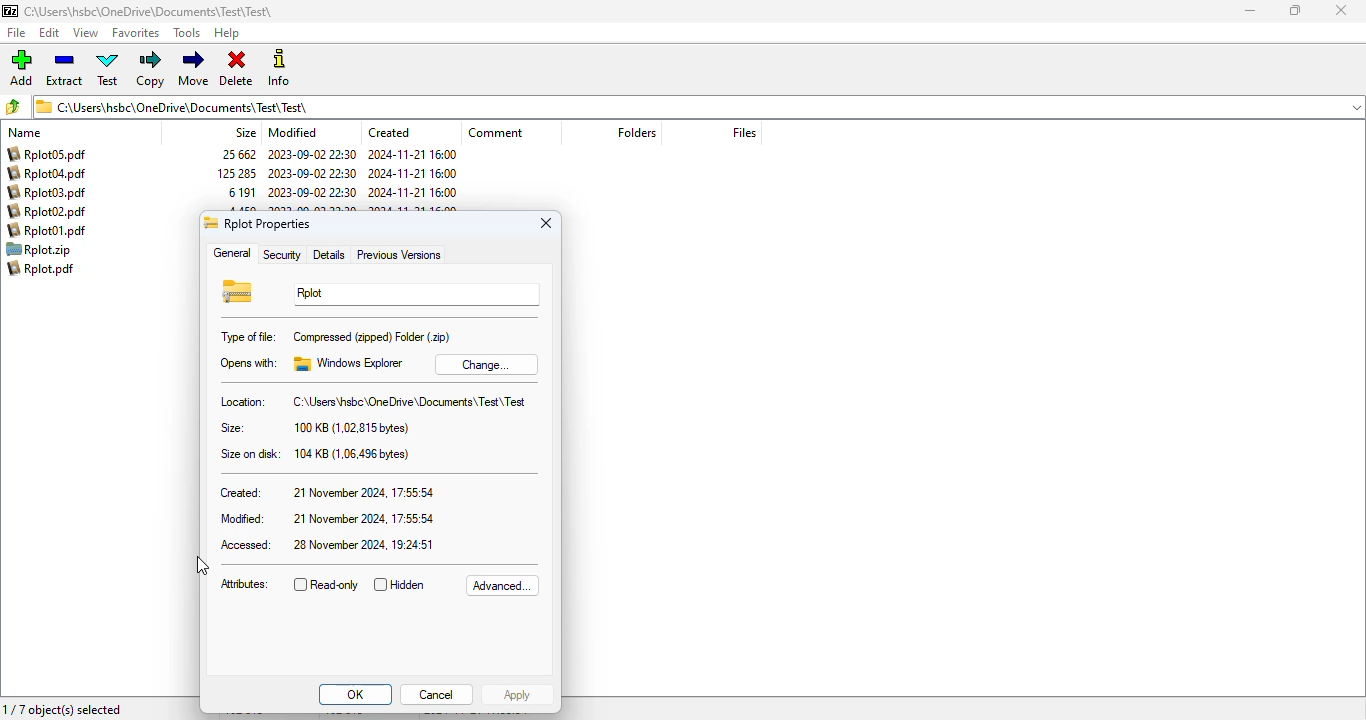 The height and width of the screenshot is (720, 1366). I want to click on advanced, so click(503, 586).